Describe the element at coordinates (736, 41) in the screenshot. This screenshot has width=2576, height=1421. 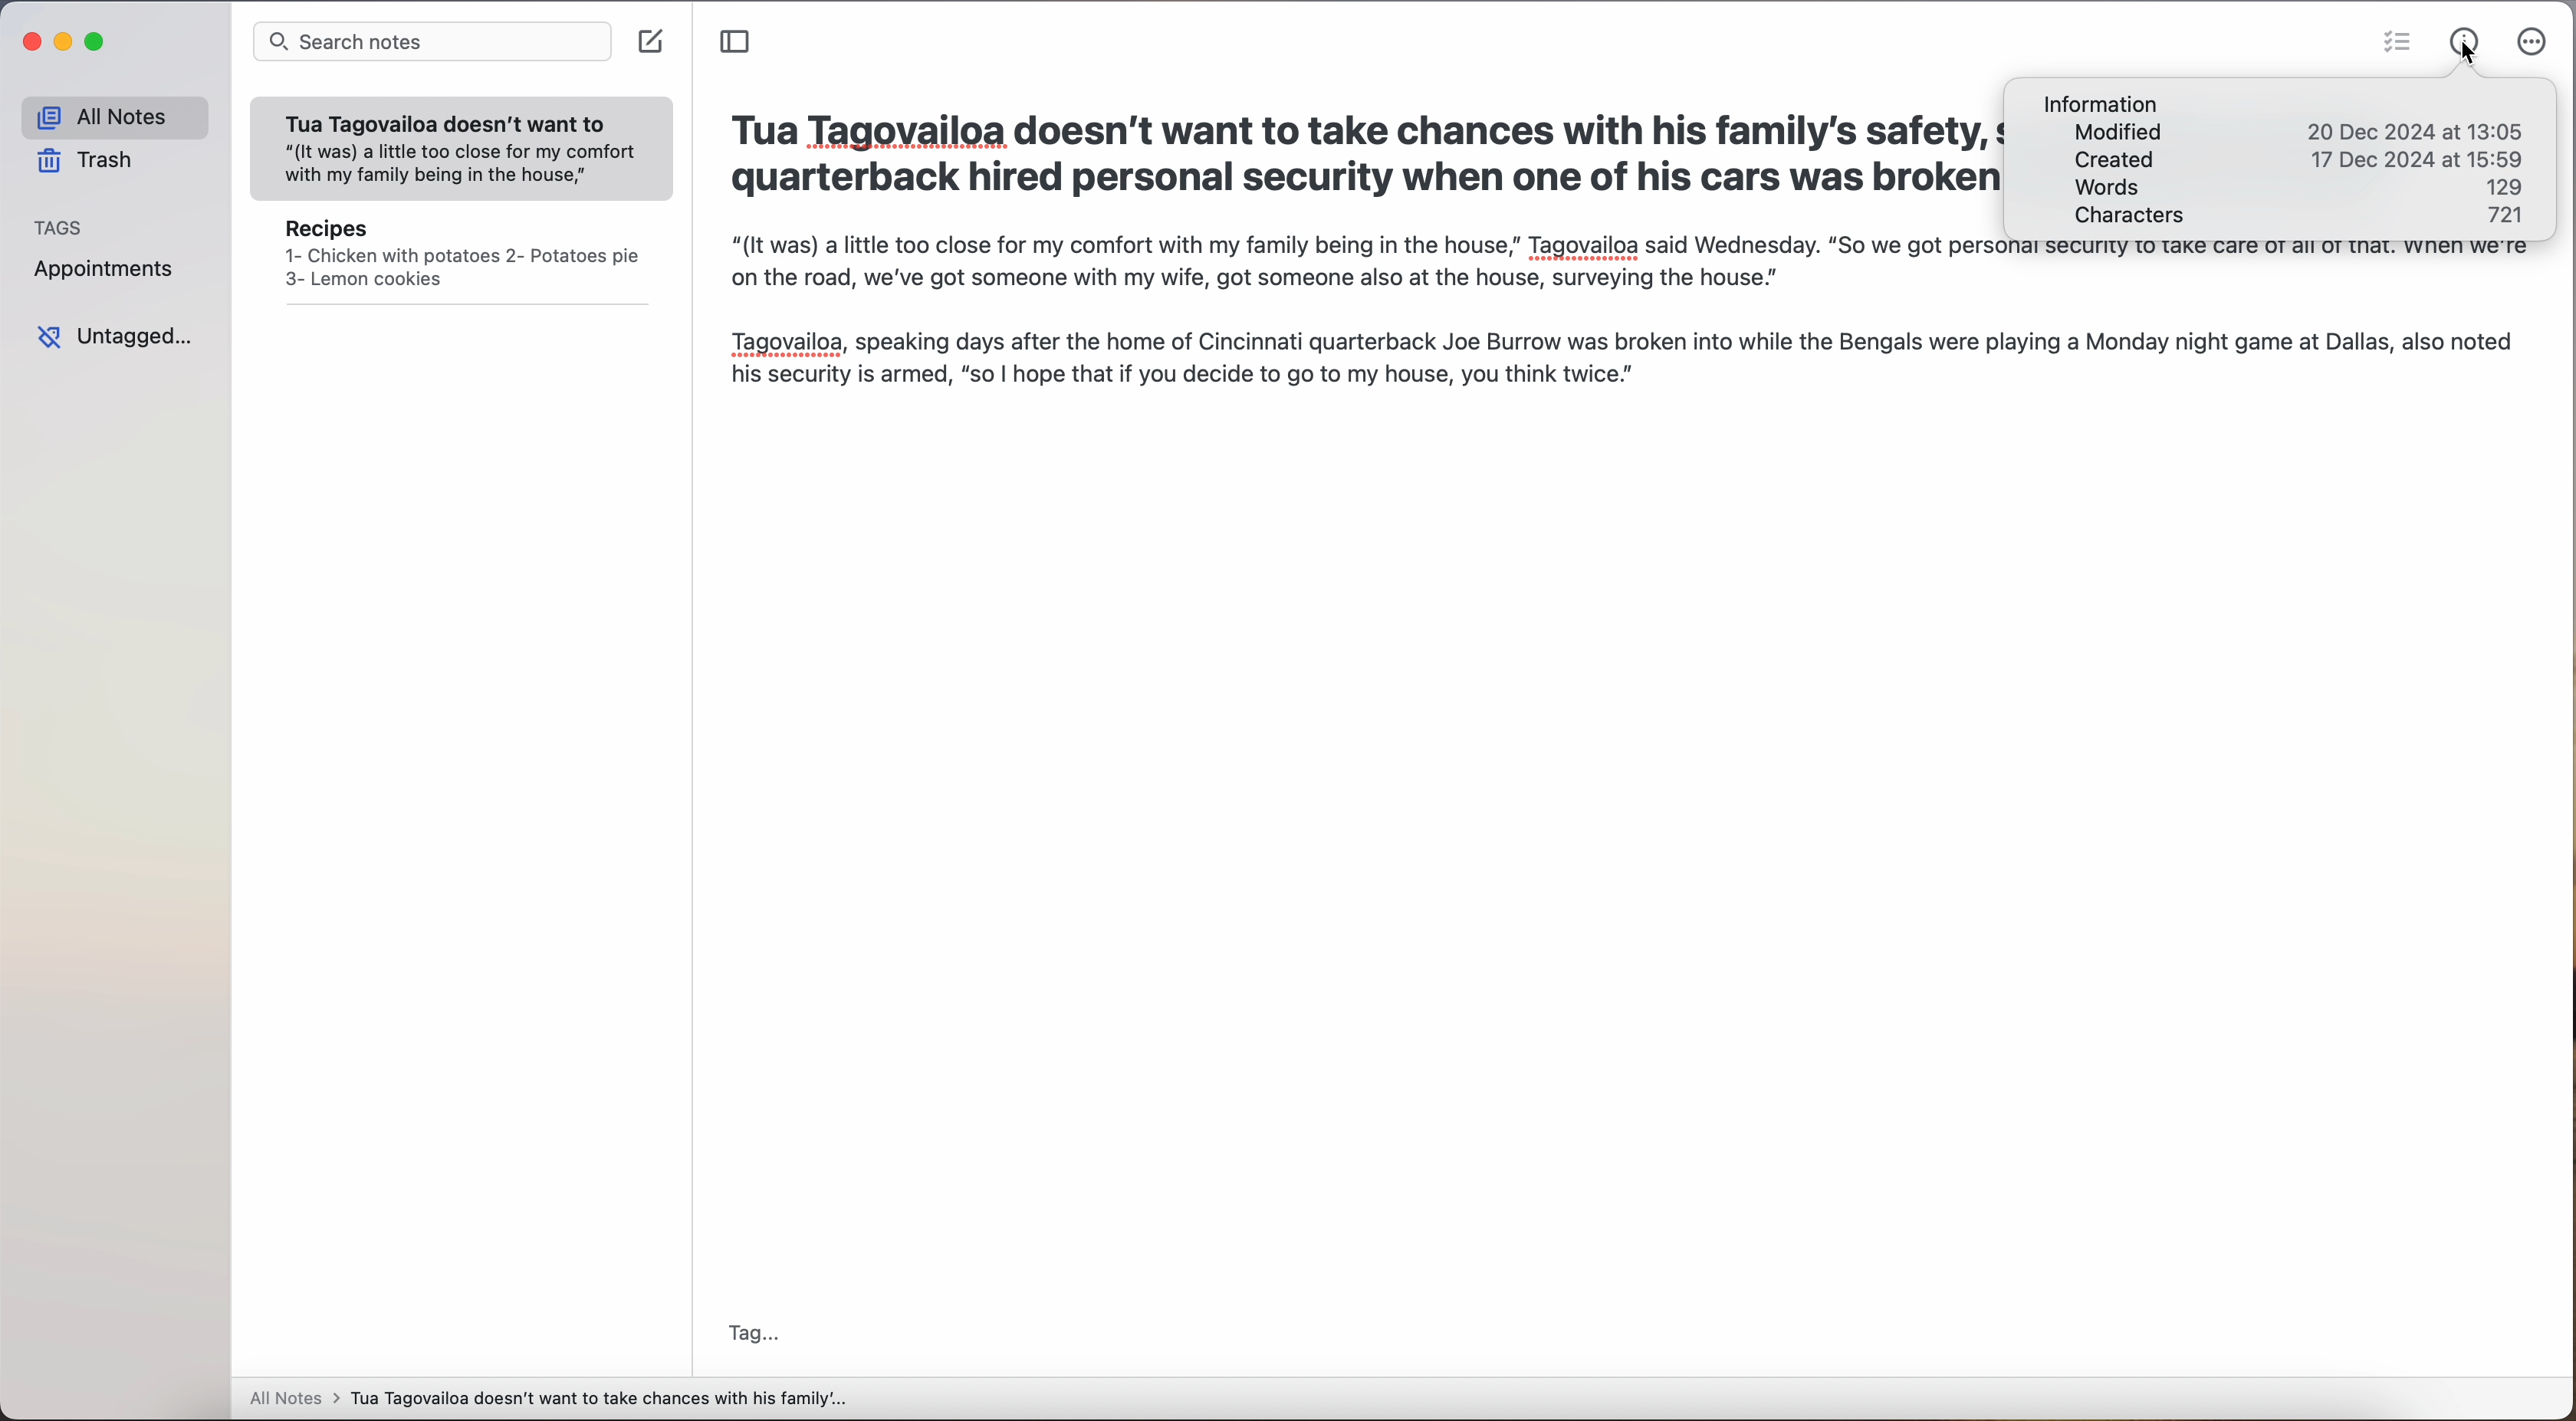
I see `toggle sidebar` at that location.